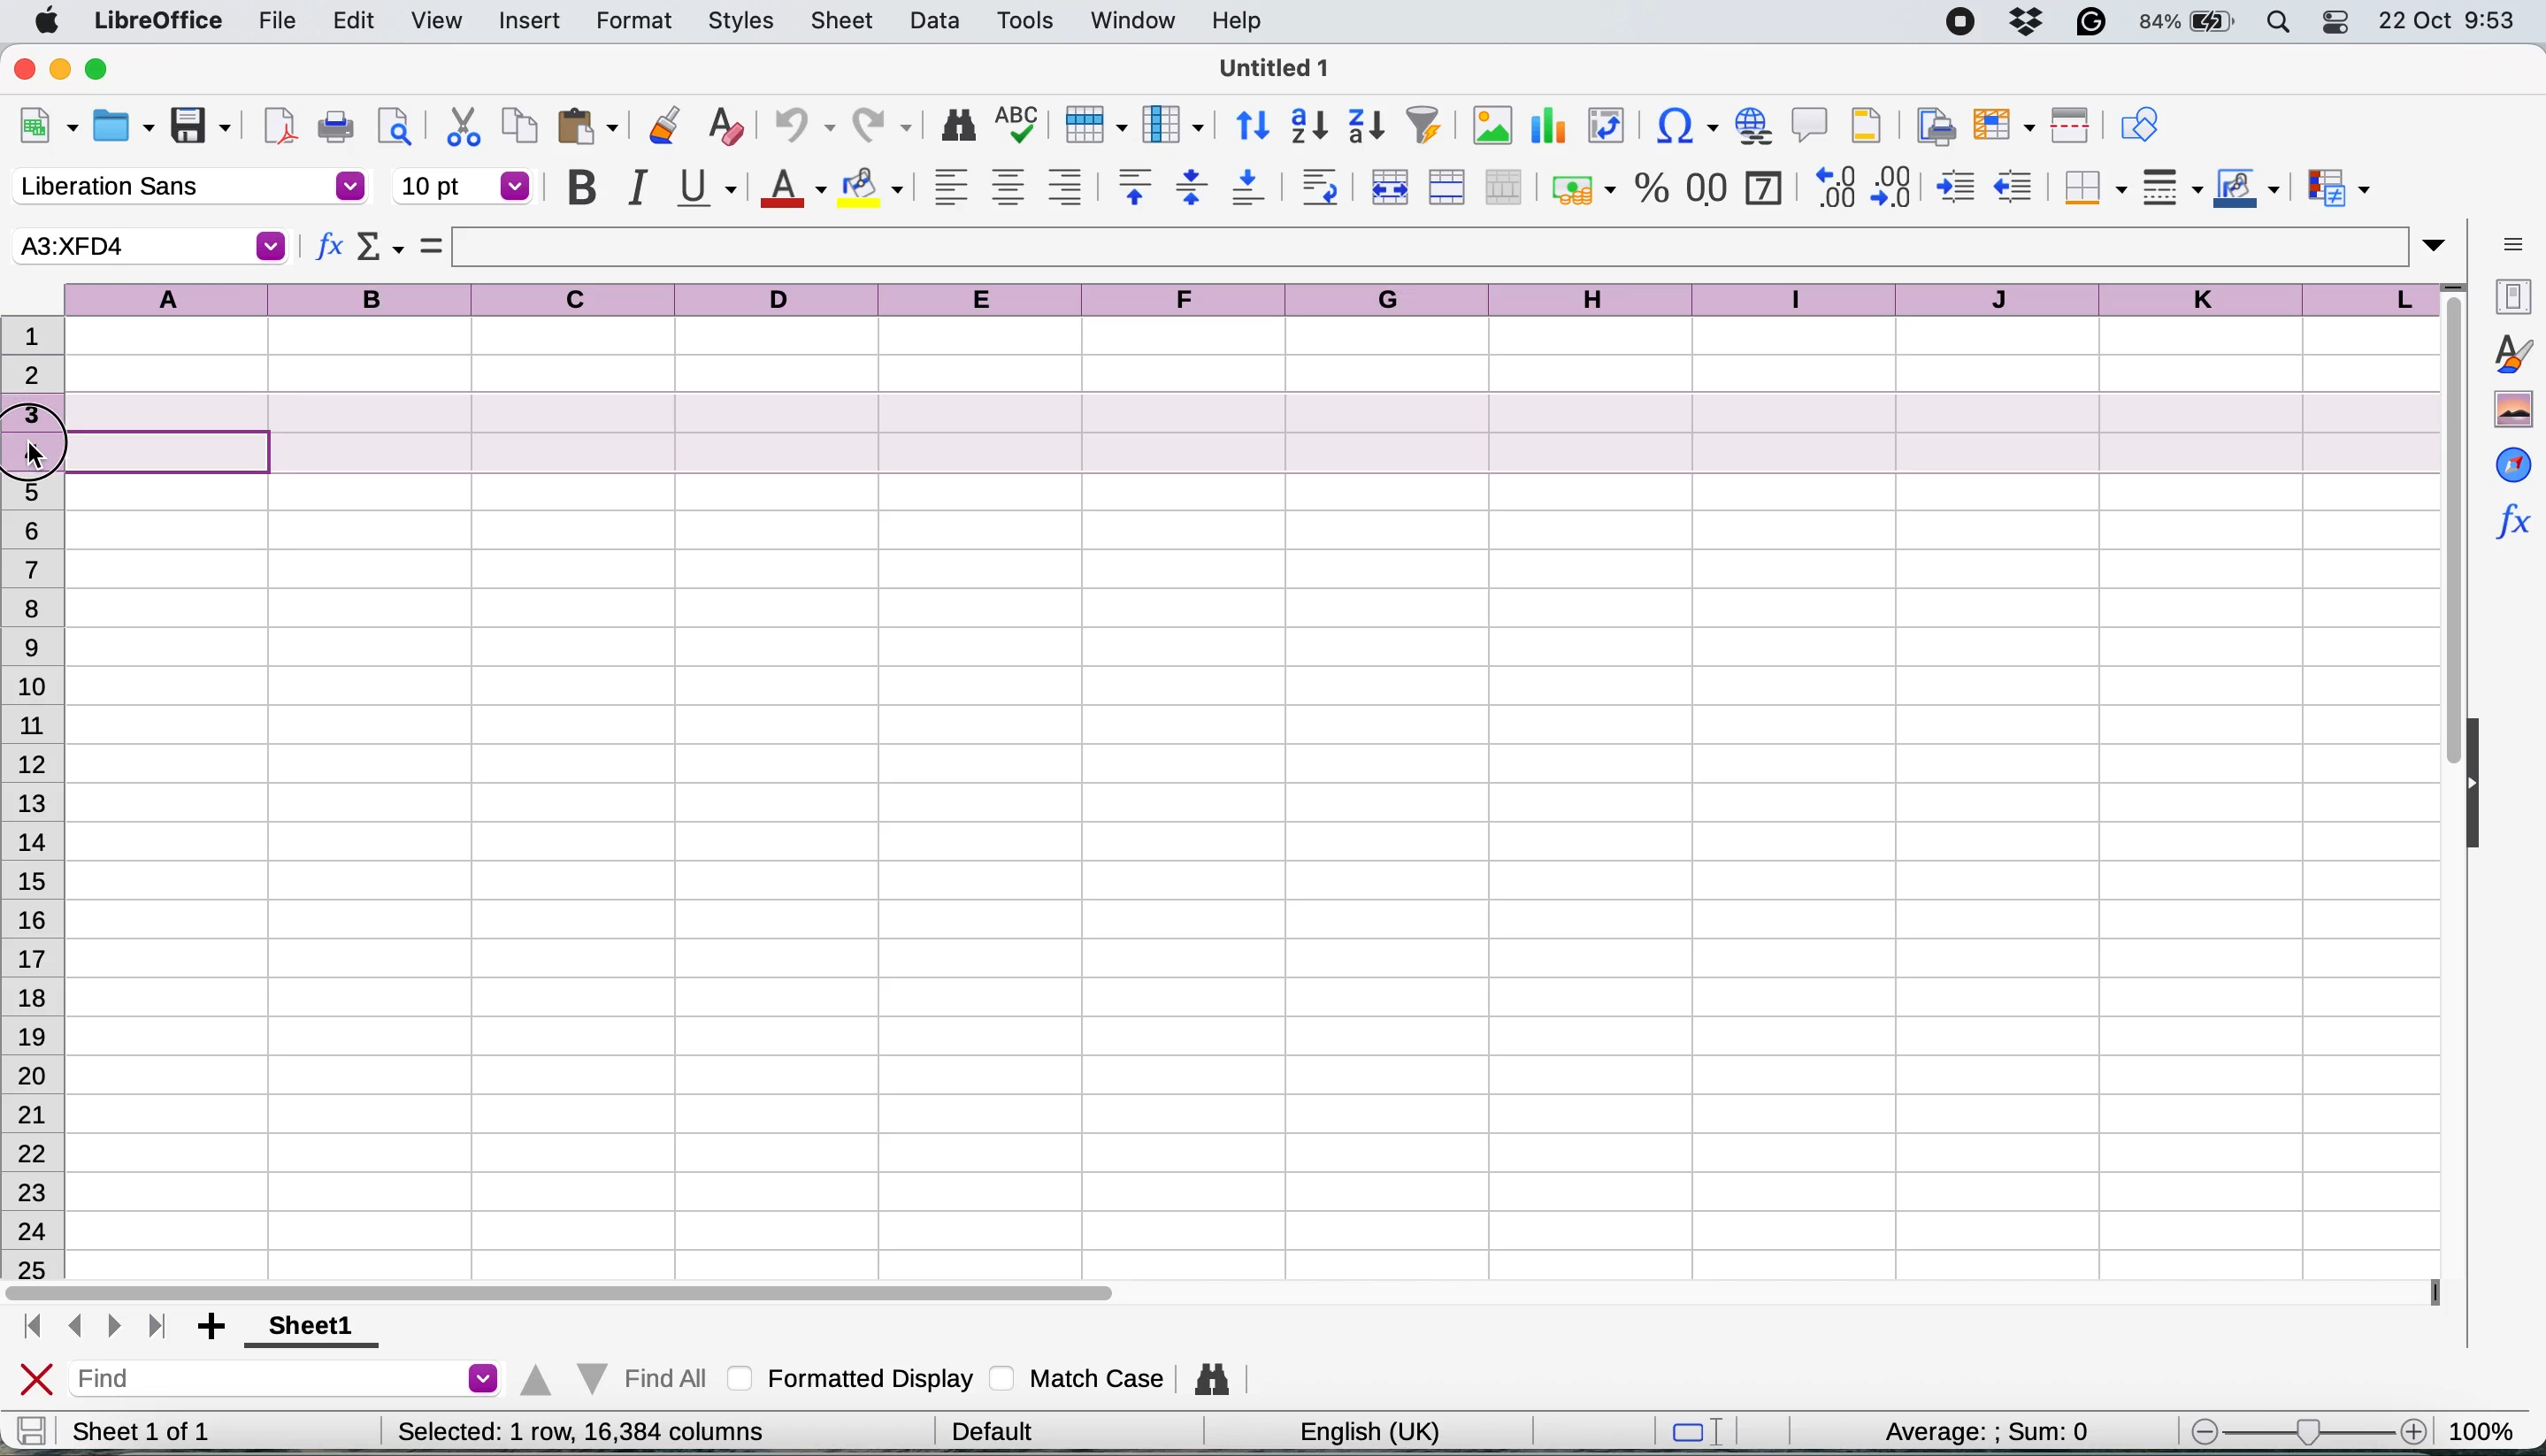  I want to click on border styles, so click(2171, 187).